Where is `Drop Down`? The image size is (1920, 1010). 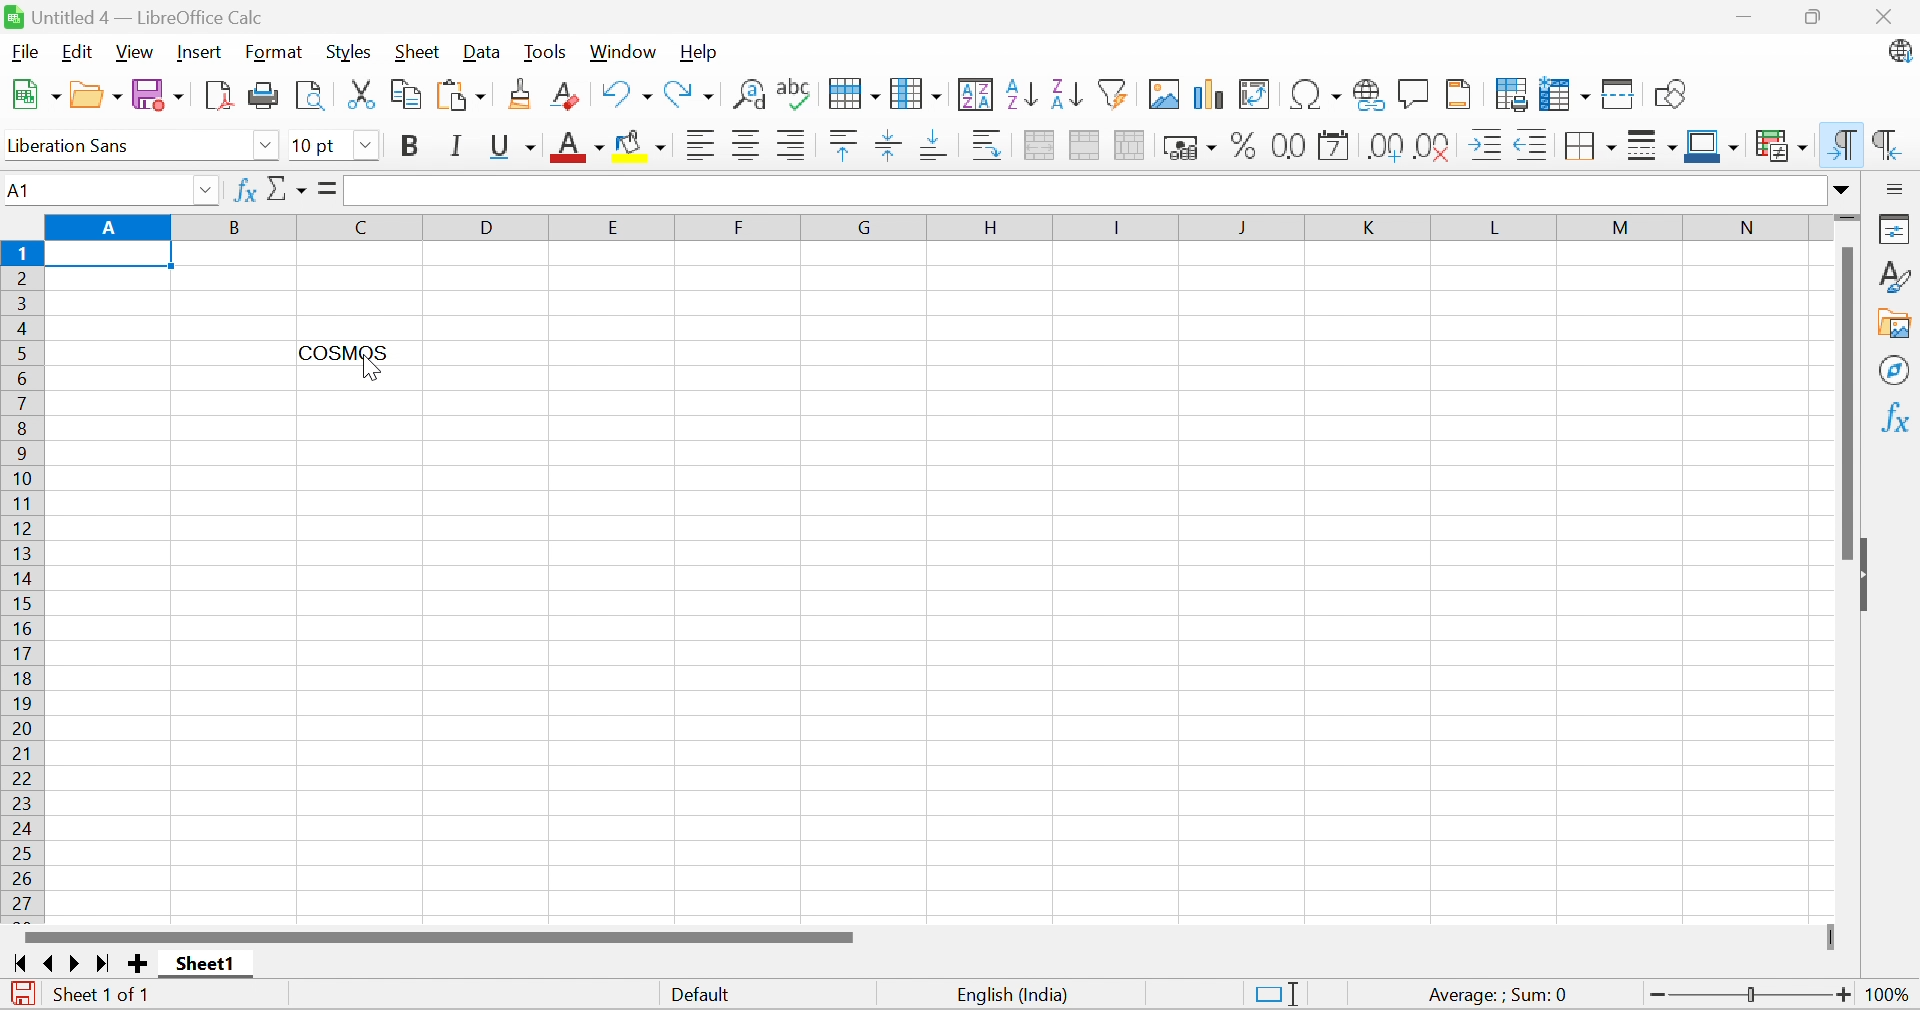 Drop Down is located at coordinates (262, 144).